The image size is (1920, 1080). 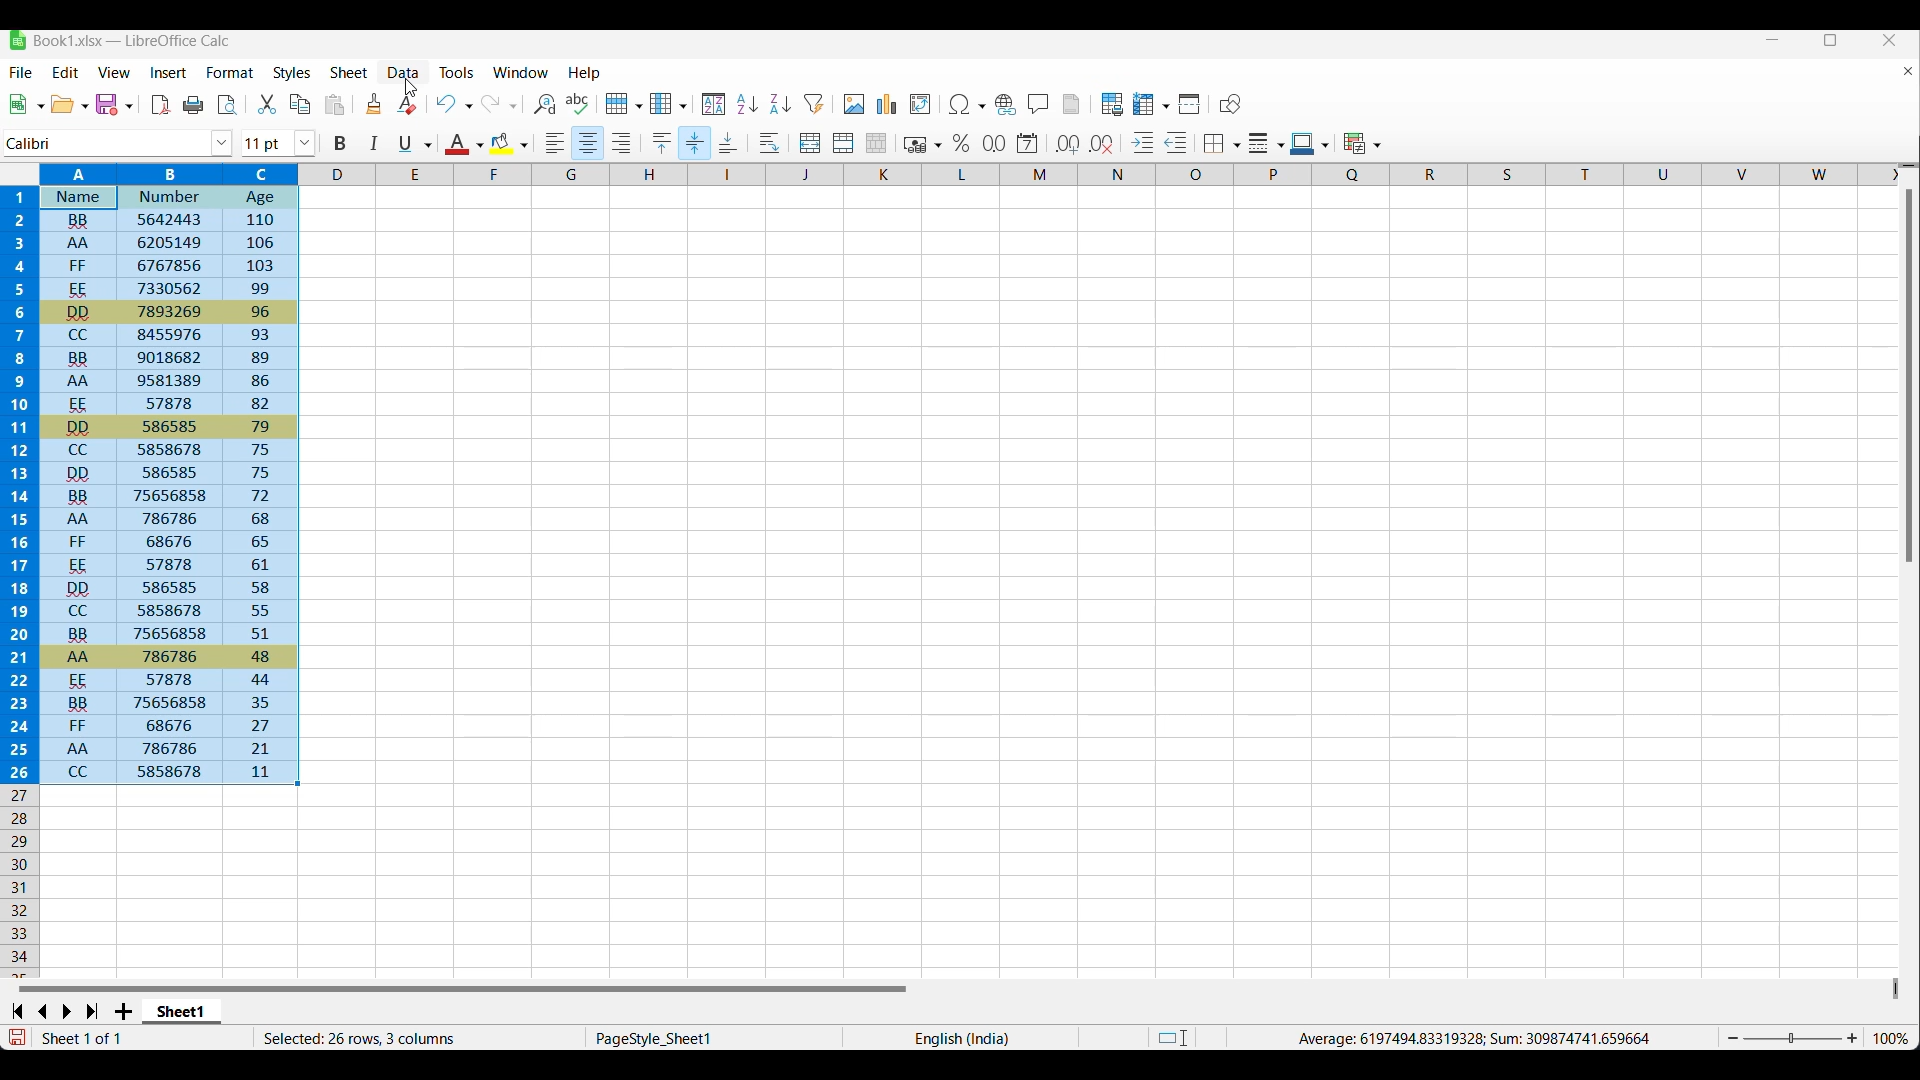 What do you see at coordinates (18, 40) in the screenshot?
I see `Software logo` at bounding box center [18, 40].